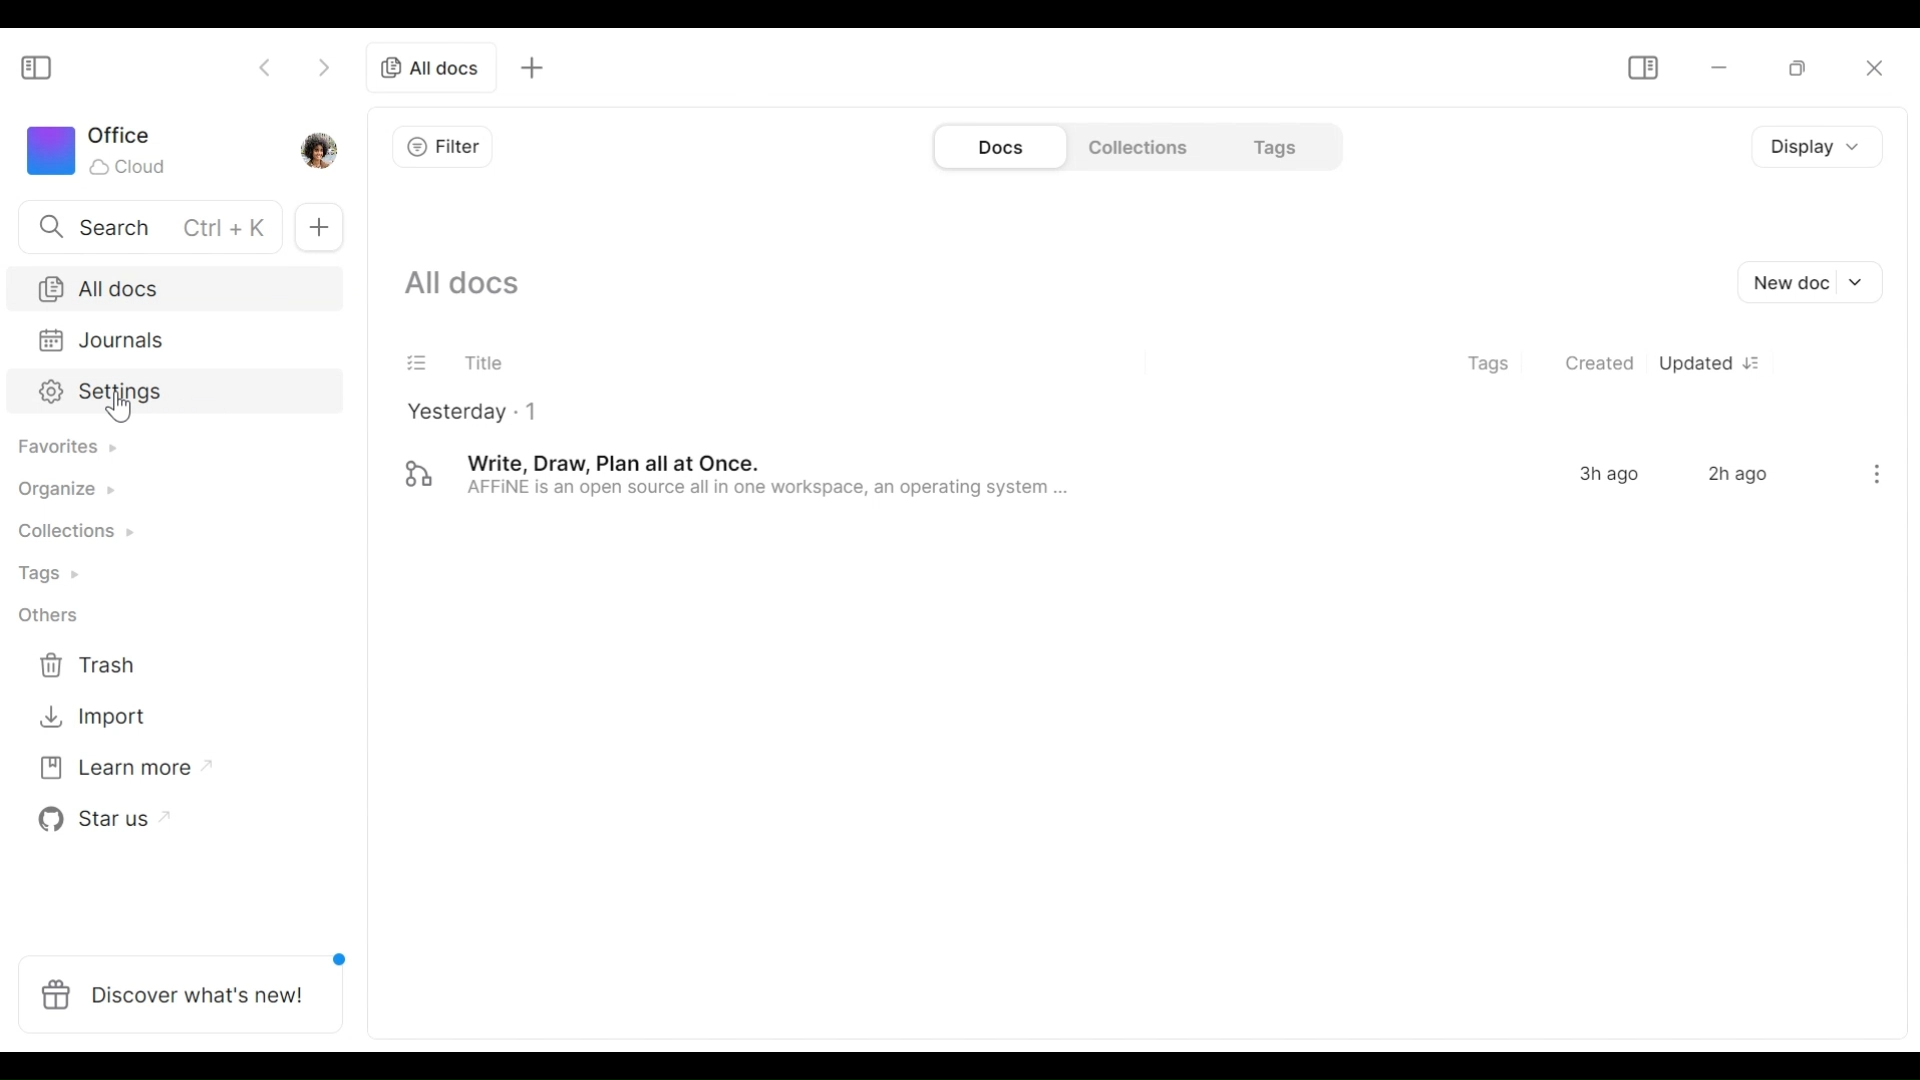  I want to click on Collections, so click(1139, 147).